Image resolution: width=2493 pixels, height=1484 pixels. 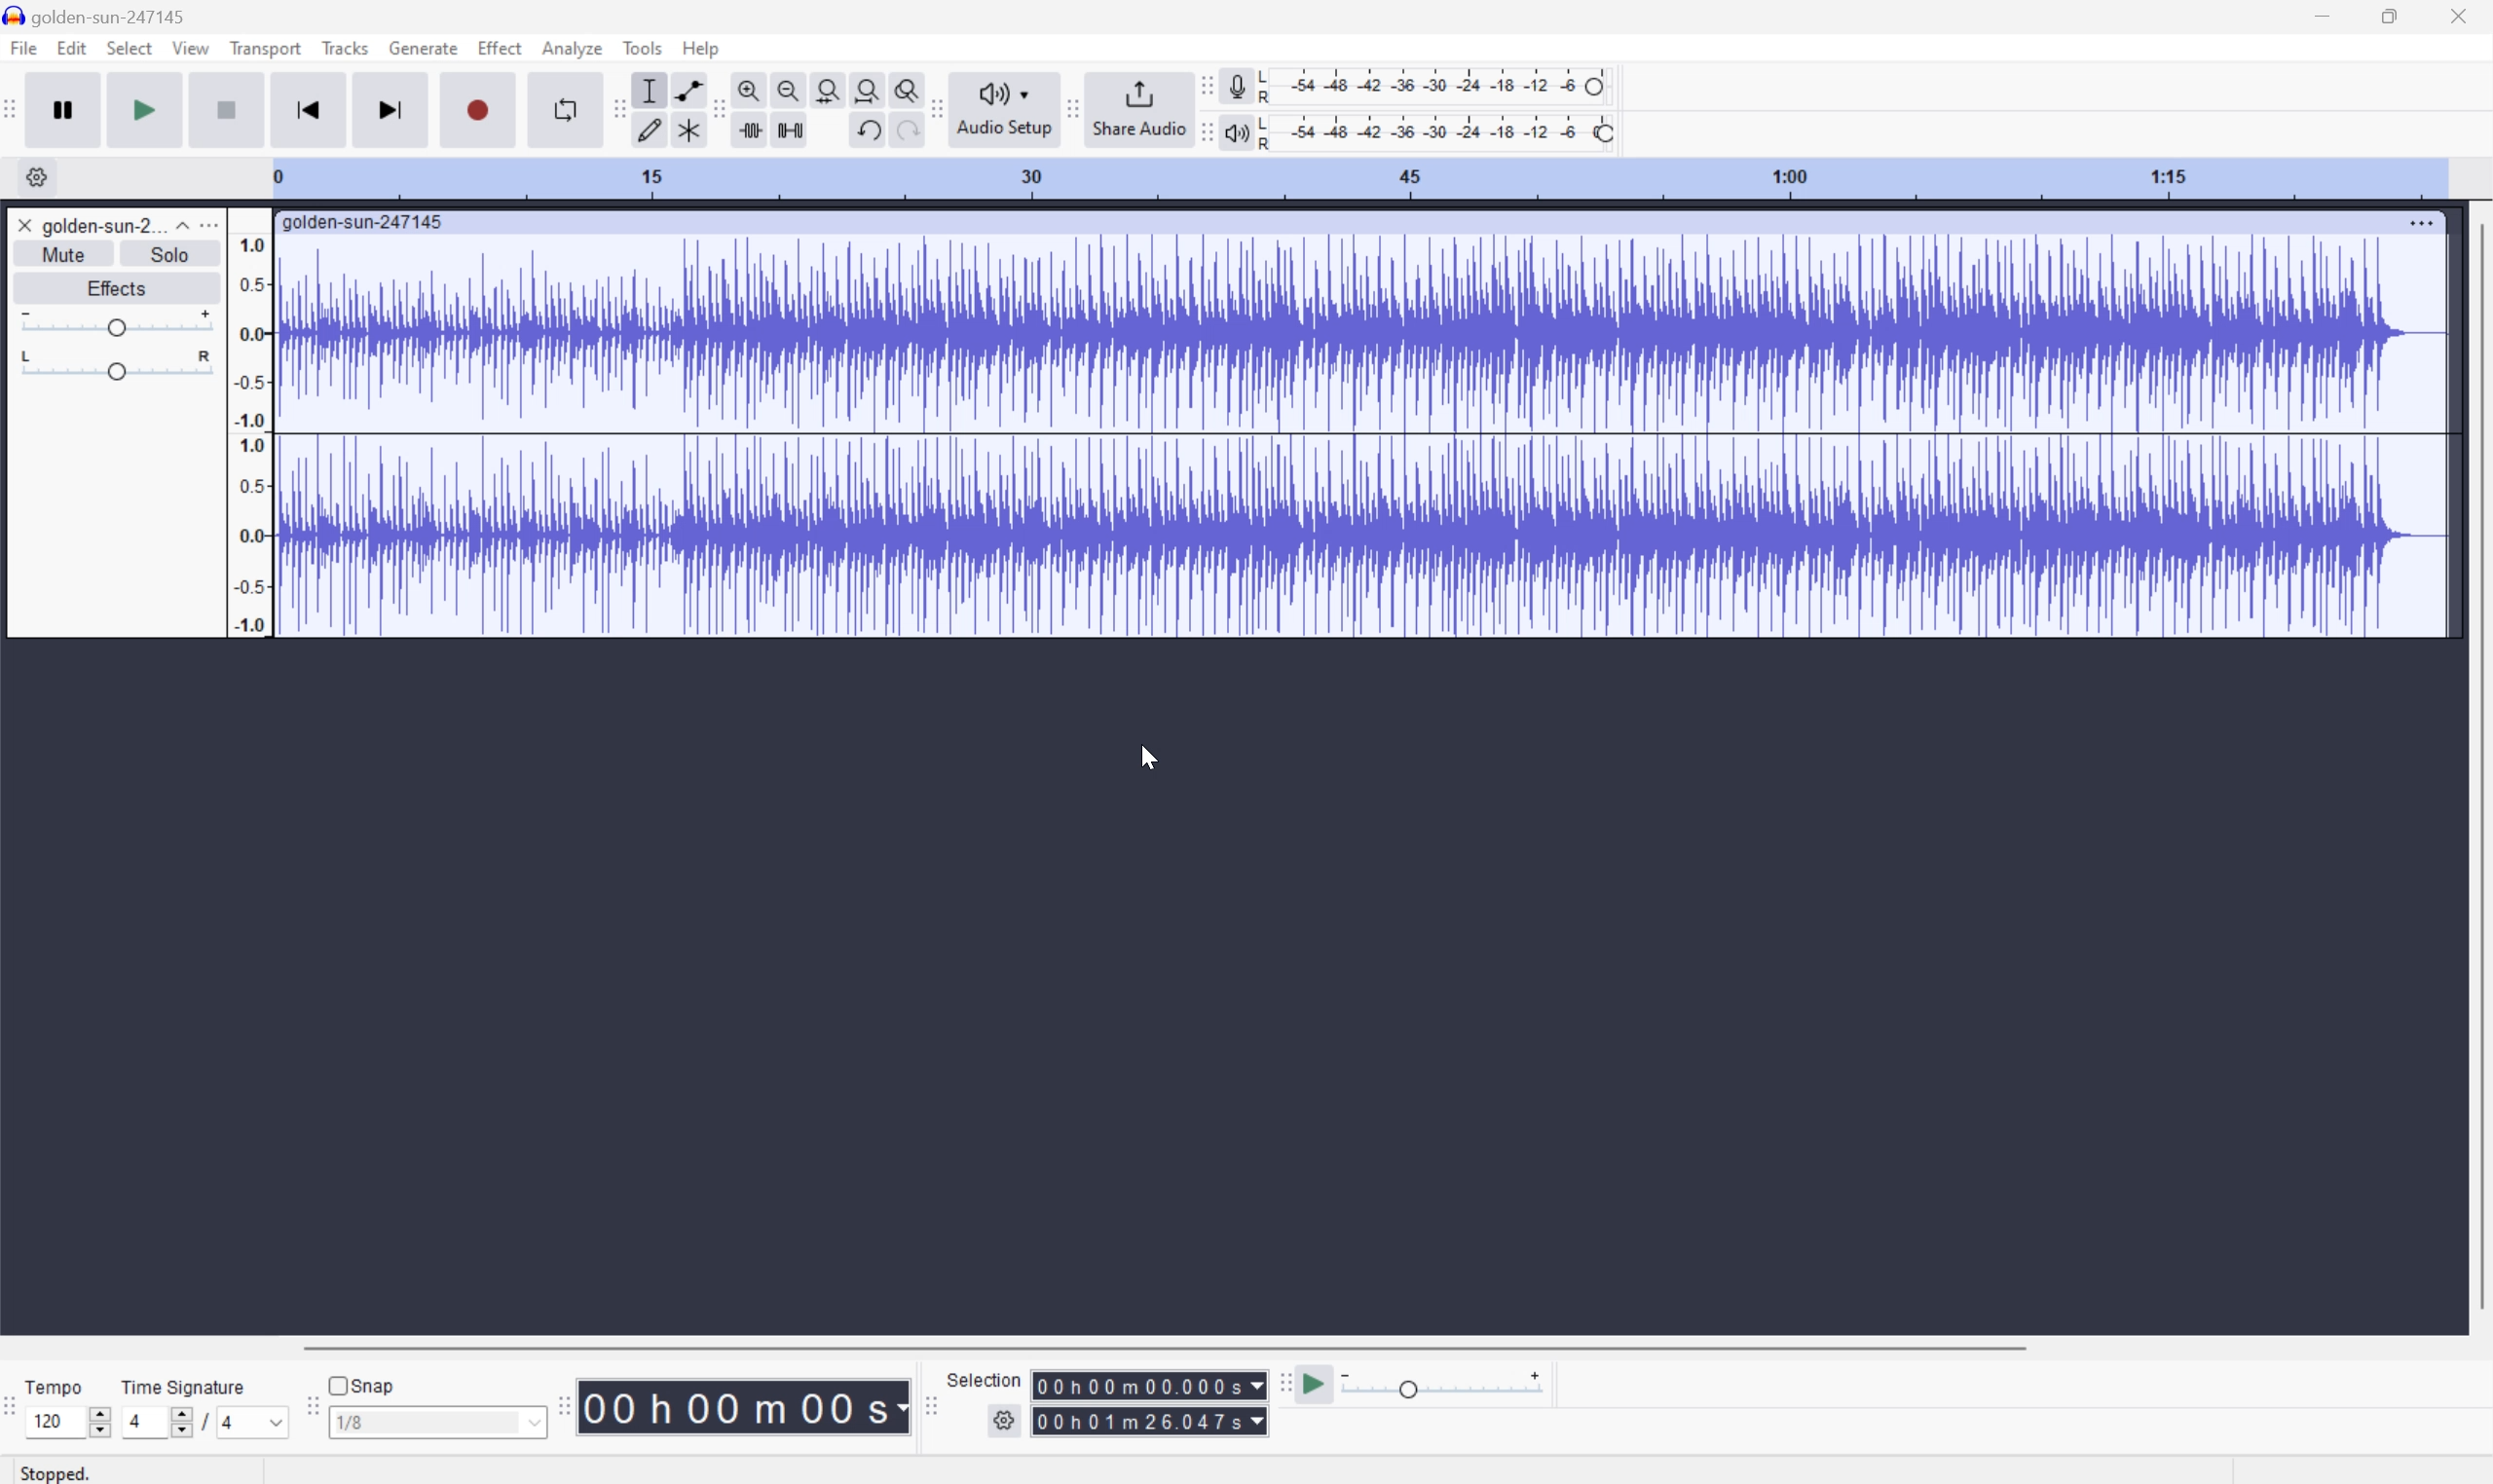 I want to click on Cursor, so click(x=1152, y=755).